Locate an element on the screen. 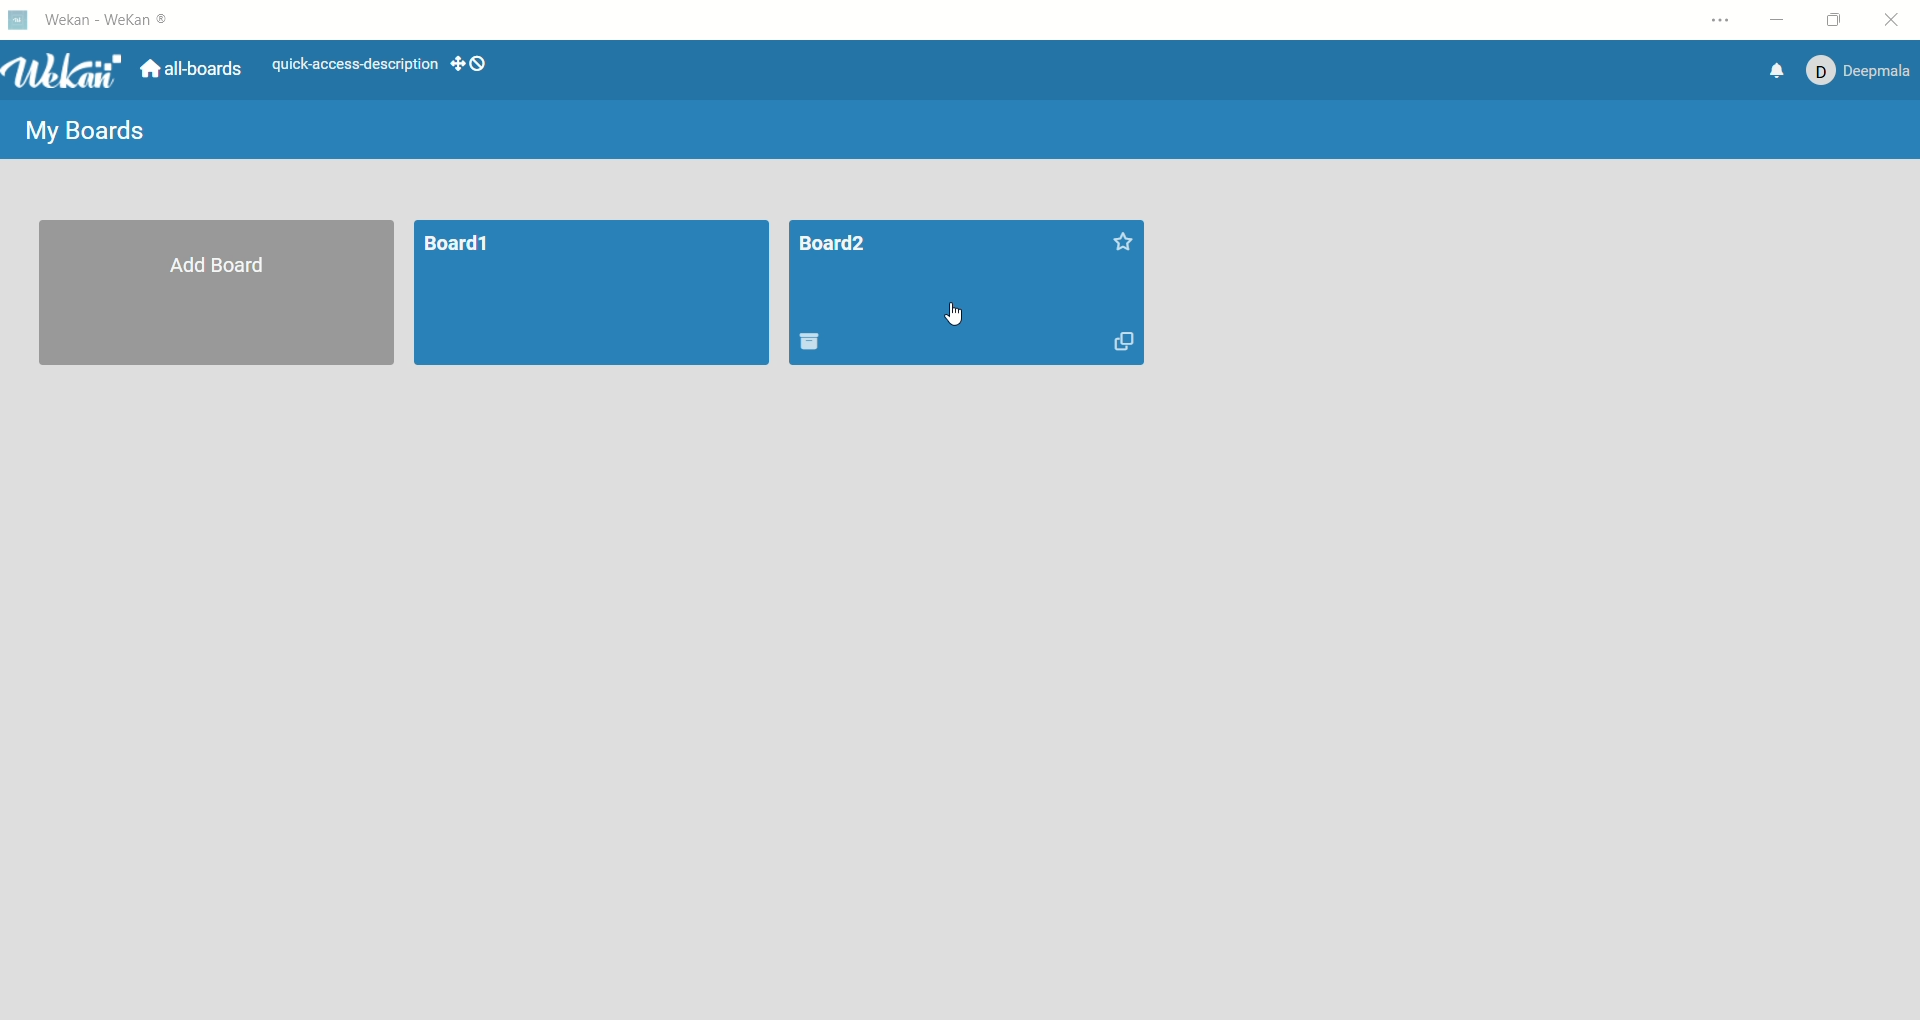 The width and height of the screenshot is (1920, 1020). duplicate is located at coordinates (1124, 340).